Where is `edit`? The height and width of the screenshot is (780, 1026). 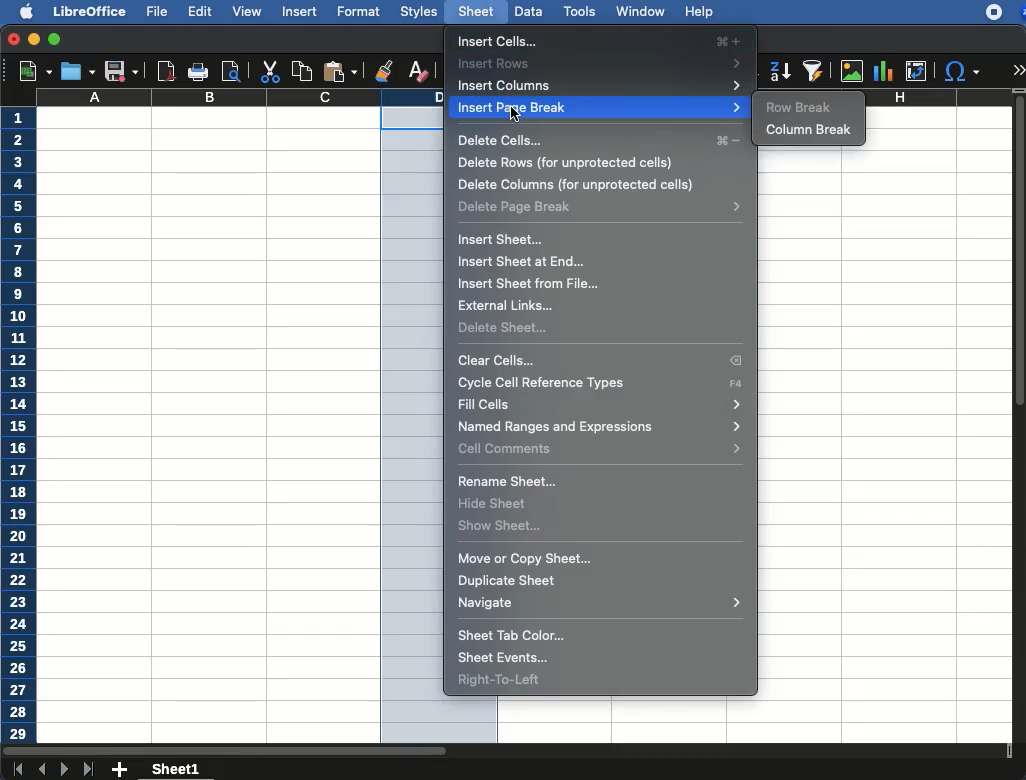 edit is located at coordinates (200, 11).